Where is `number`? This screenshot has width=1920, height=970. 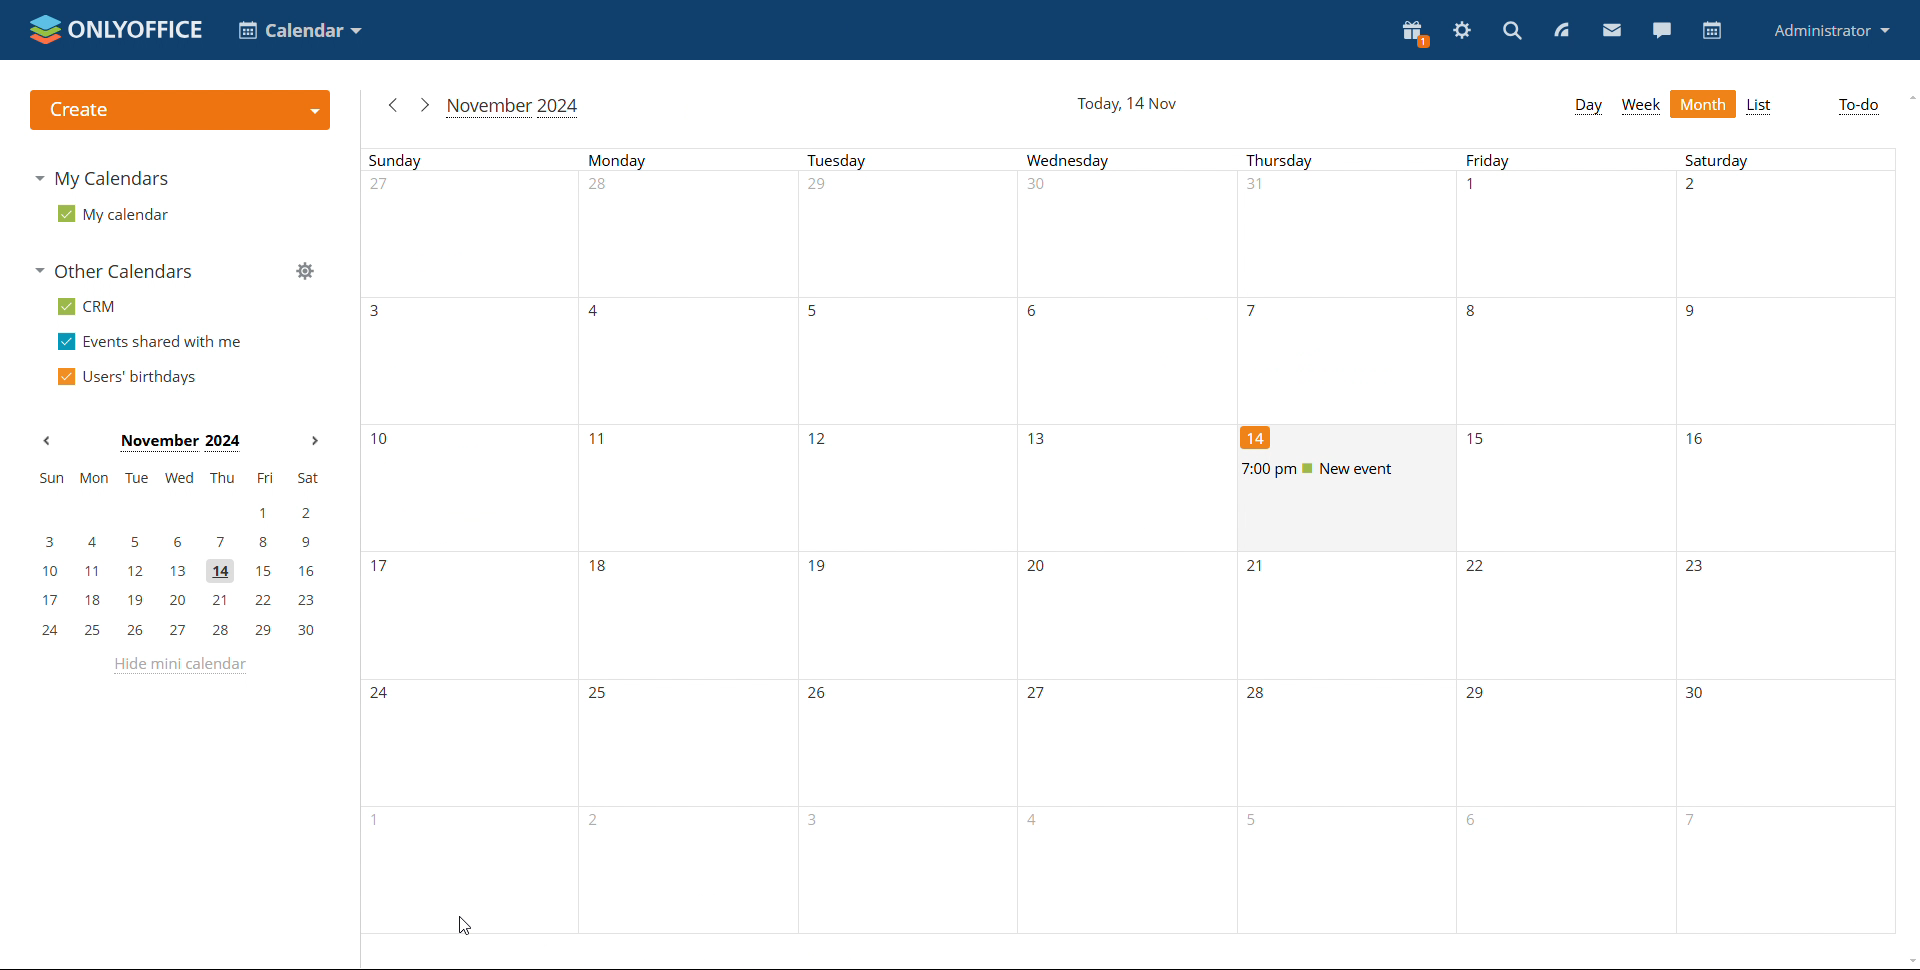 number is located at coordinates (1475, 312).